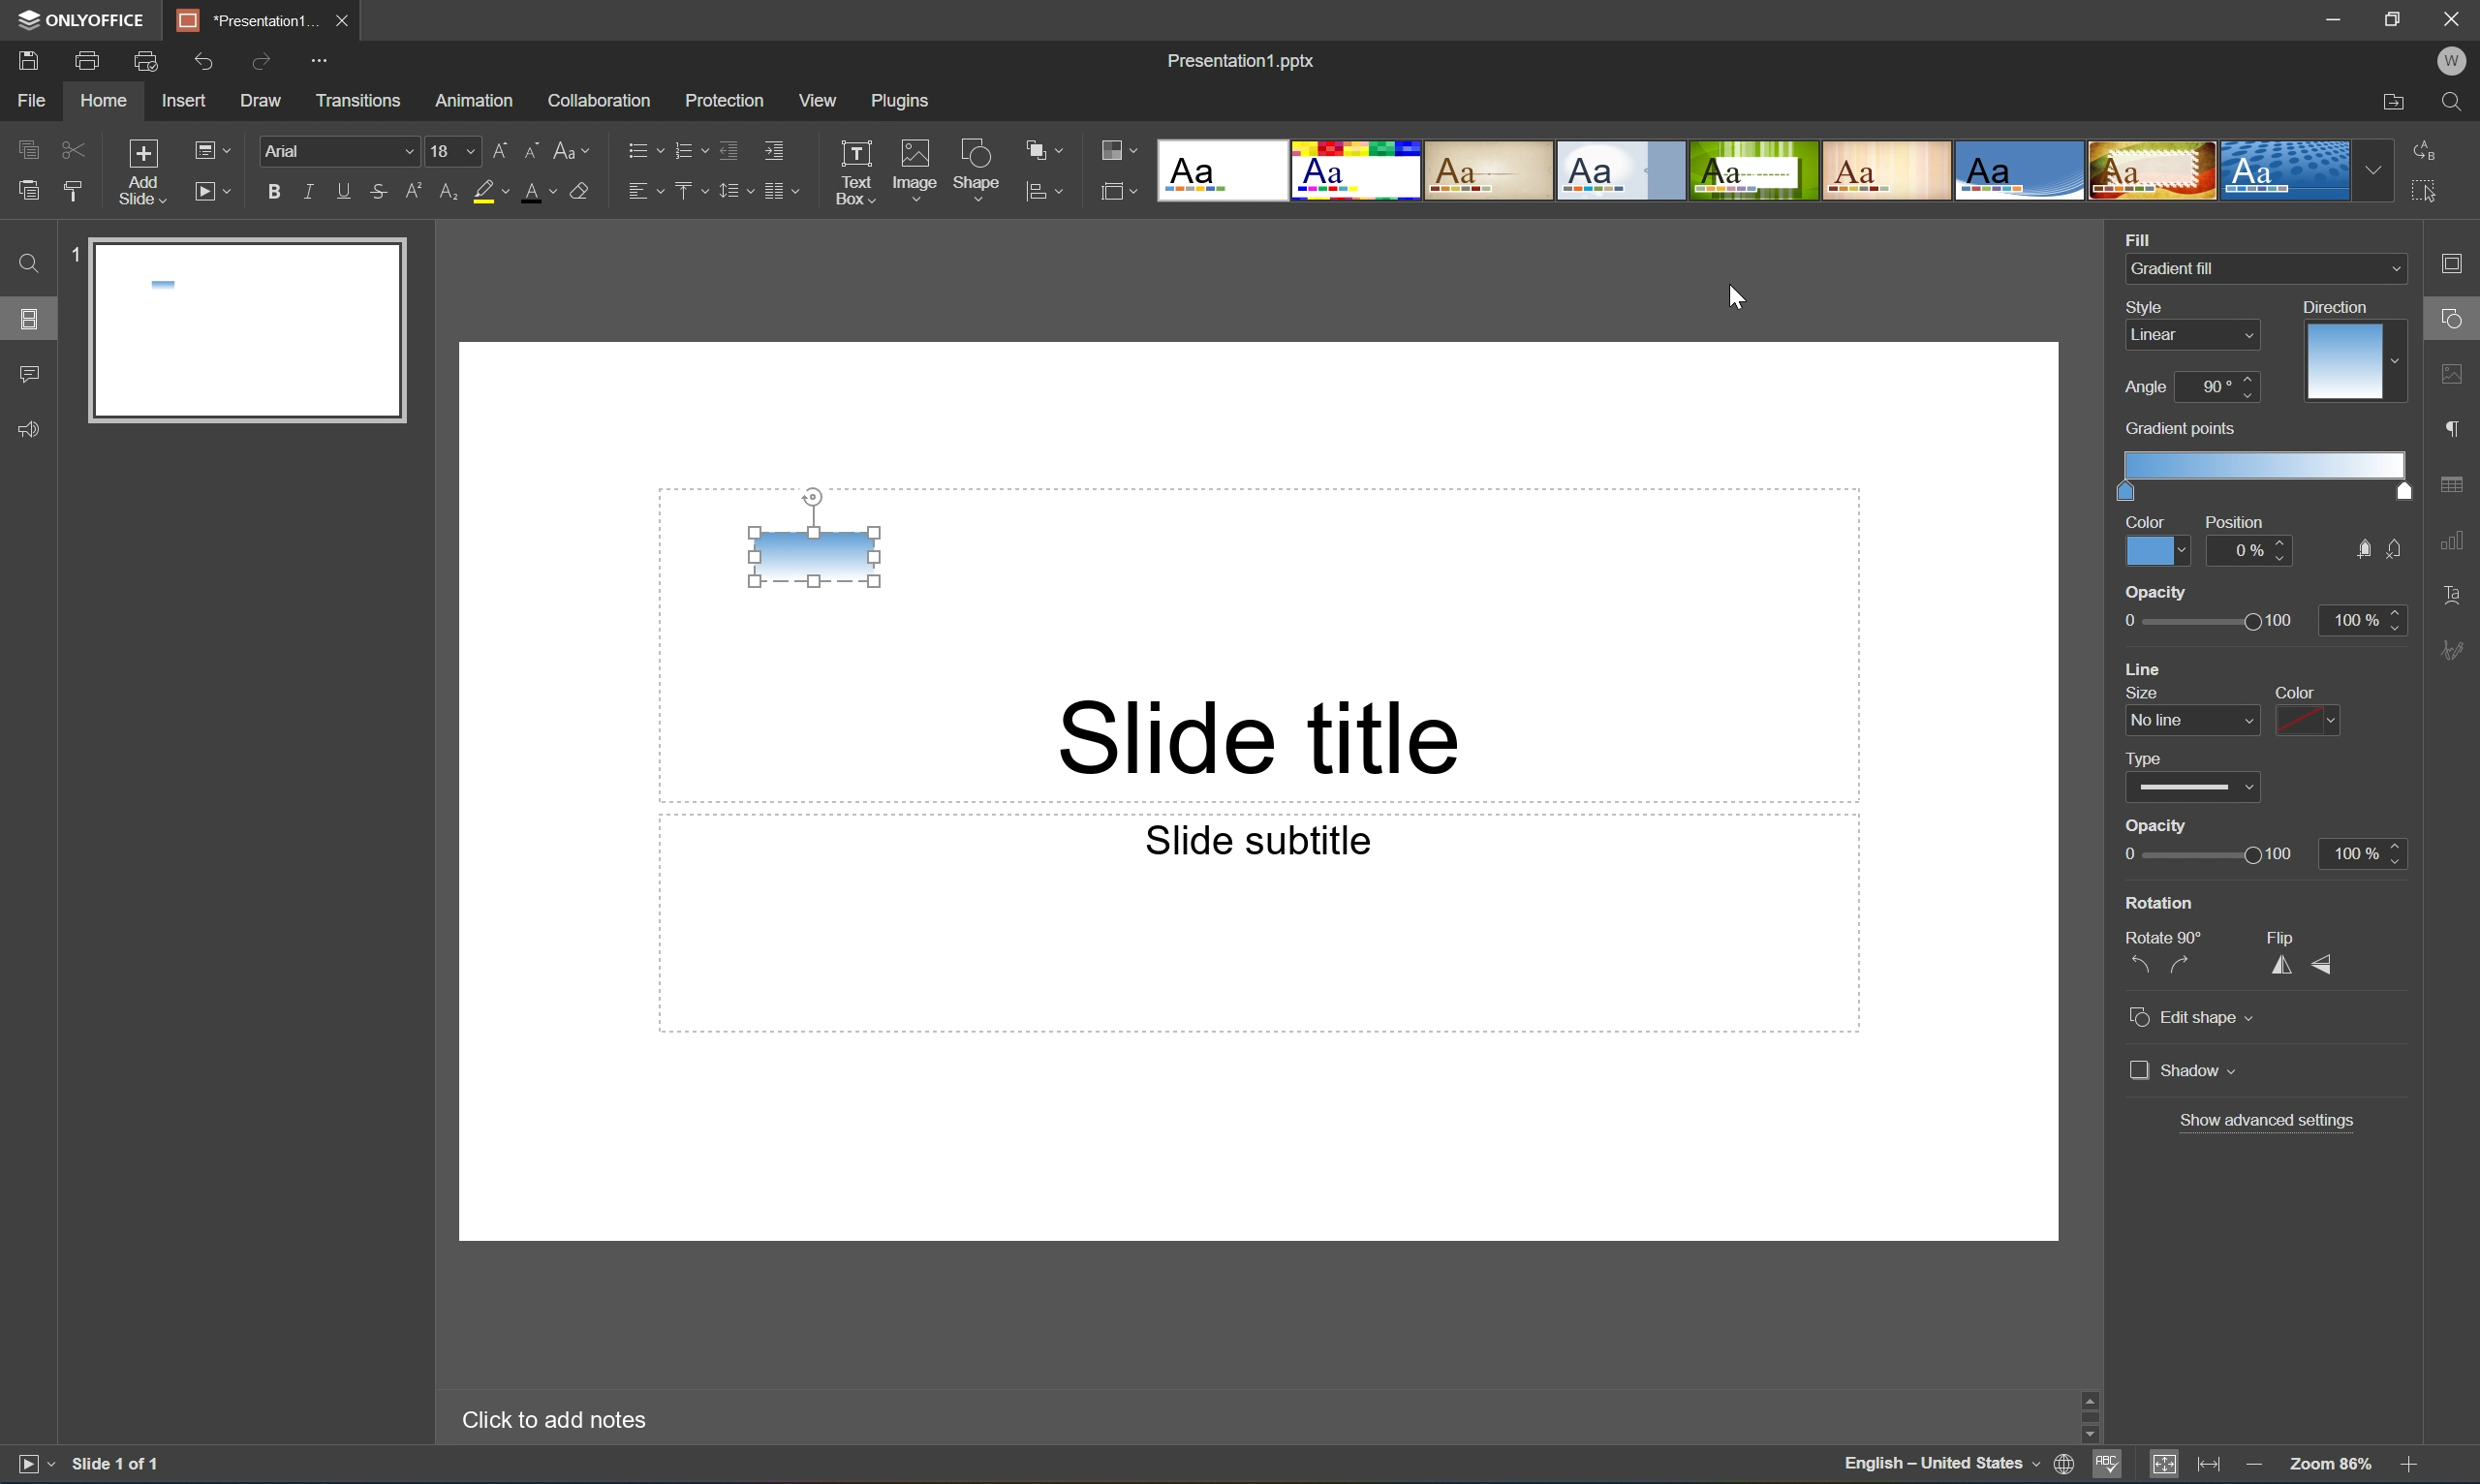  I want to click on Slides, so click(33, 319).